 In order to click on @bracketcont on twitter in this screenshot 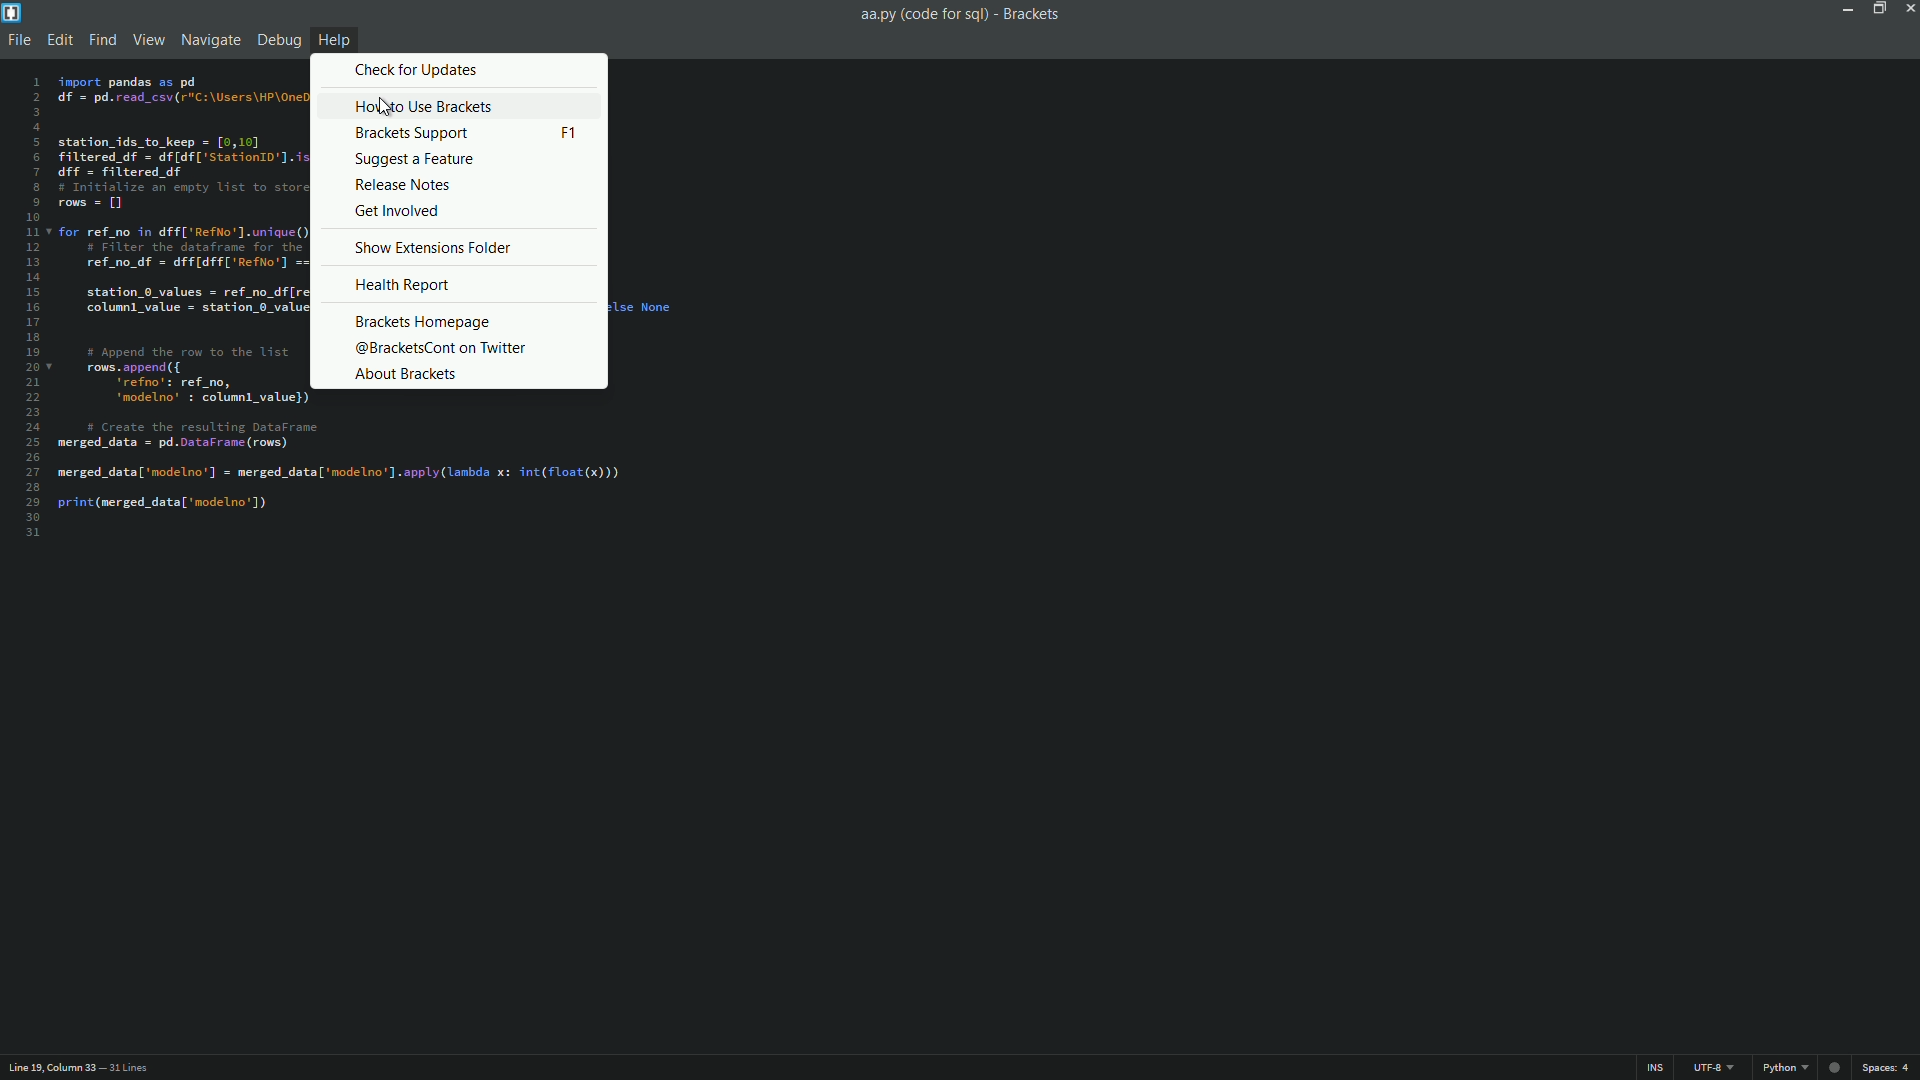, I will do `click(439, 349)`.